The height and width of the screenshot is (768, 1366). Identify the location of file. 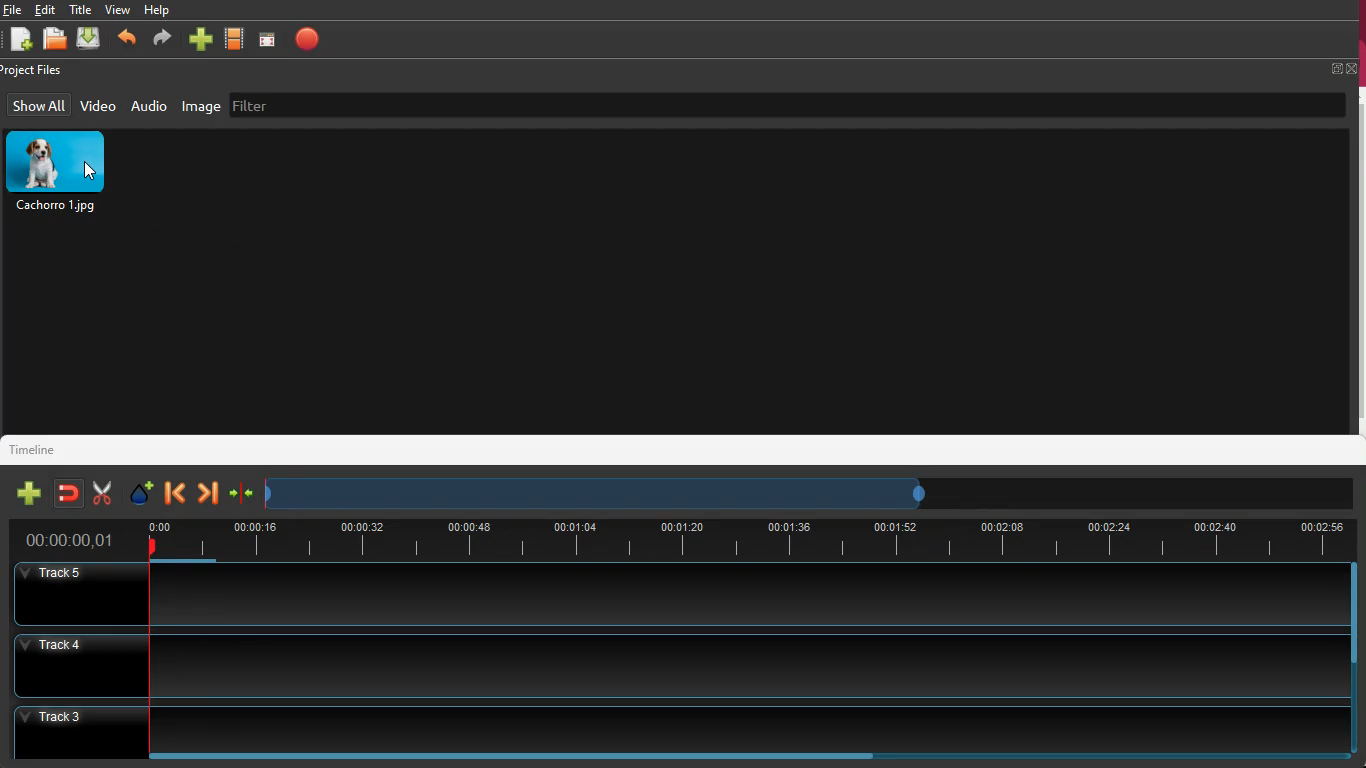
(13, 10).